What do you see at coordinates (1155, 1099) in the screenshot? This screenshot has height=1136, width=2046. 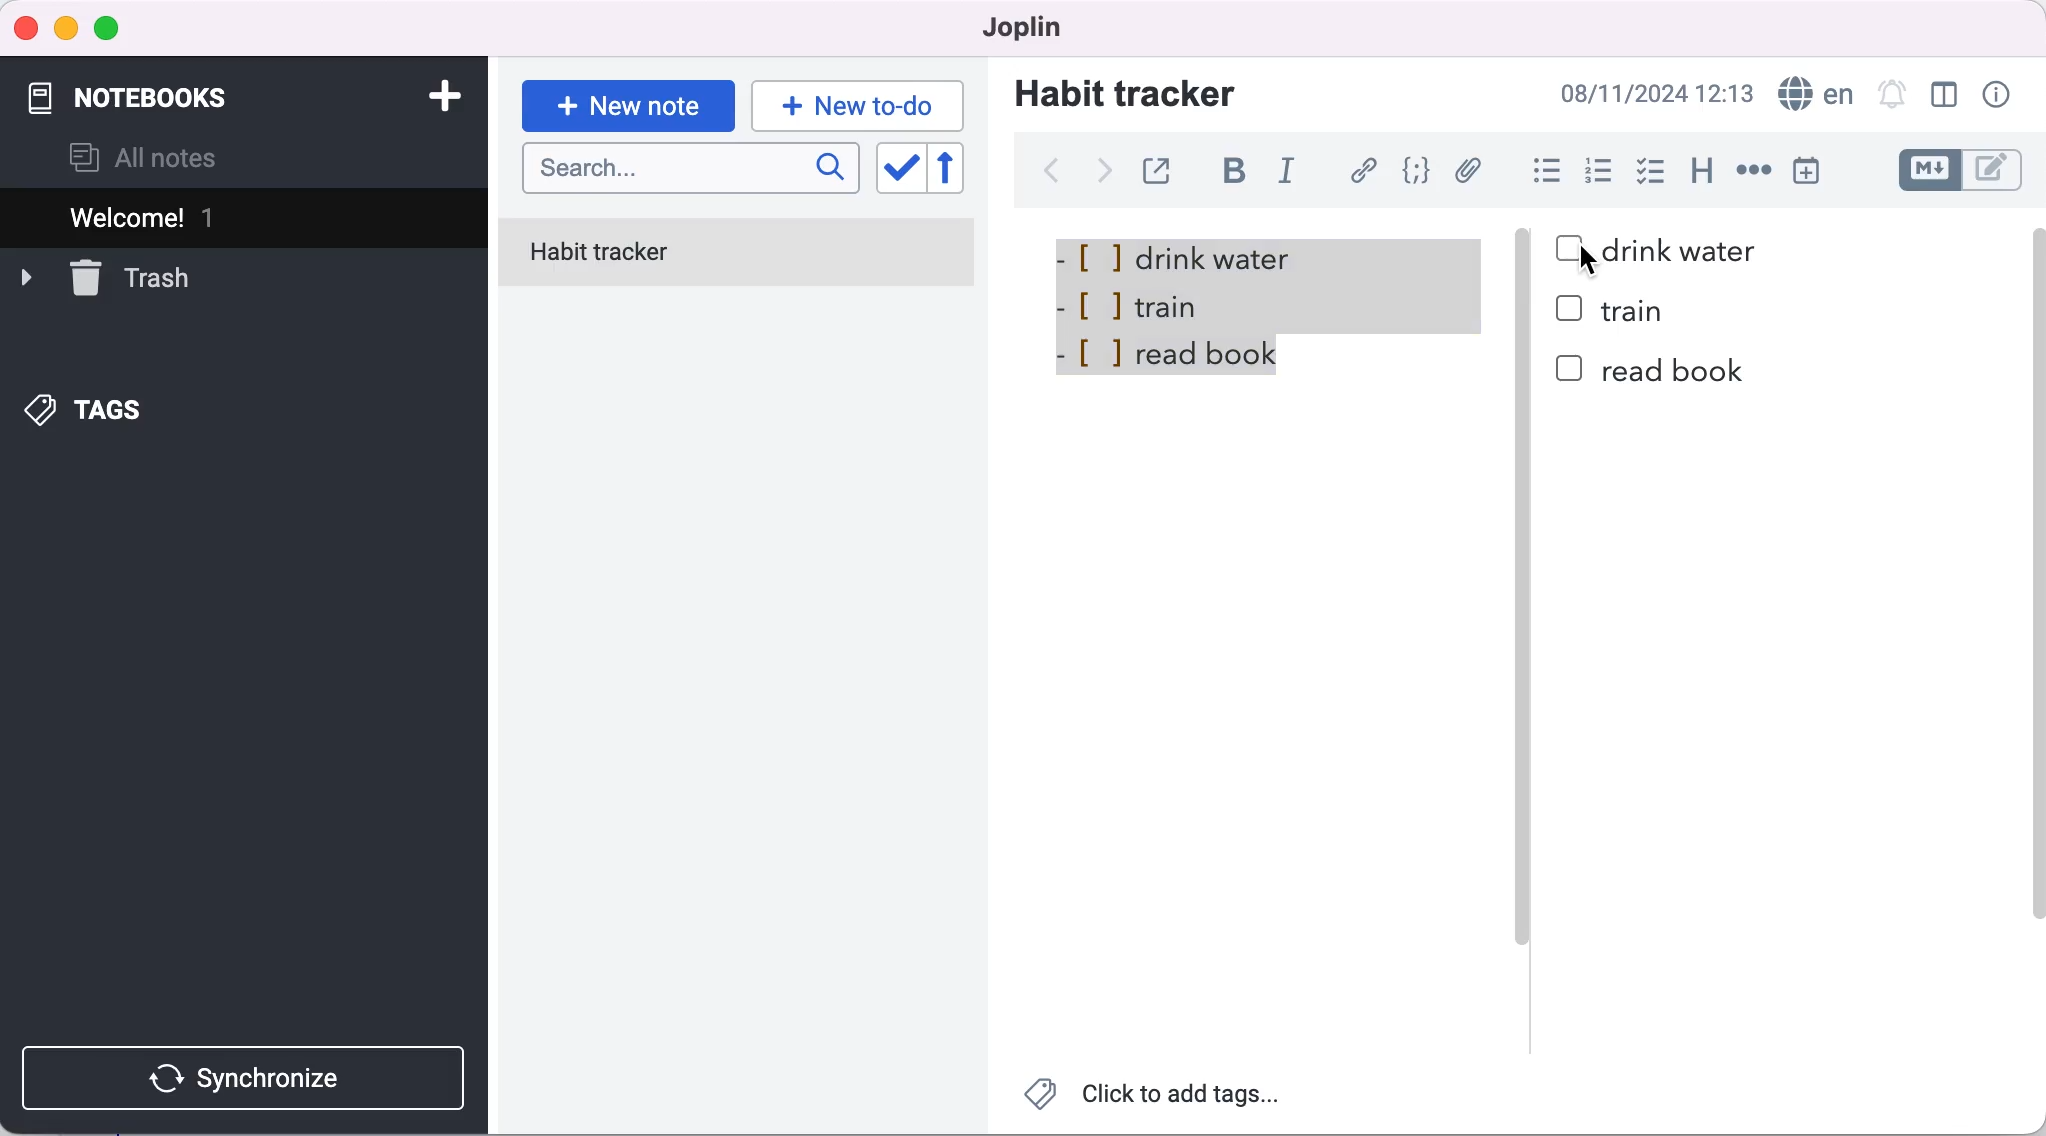 I see `click to add tags` at bounding box center [1155, 1099].